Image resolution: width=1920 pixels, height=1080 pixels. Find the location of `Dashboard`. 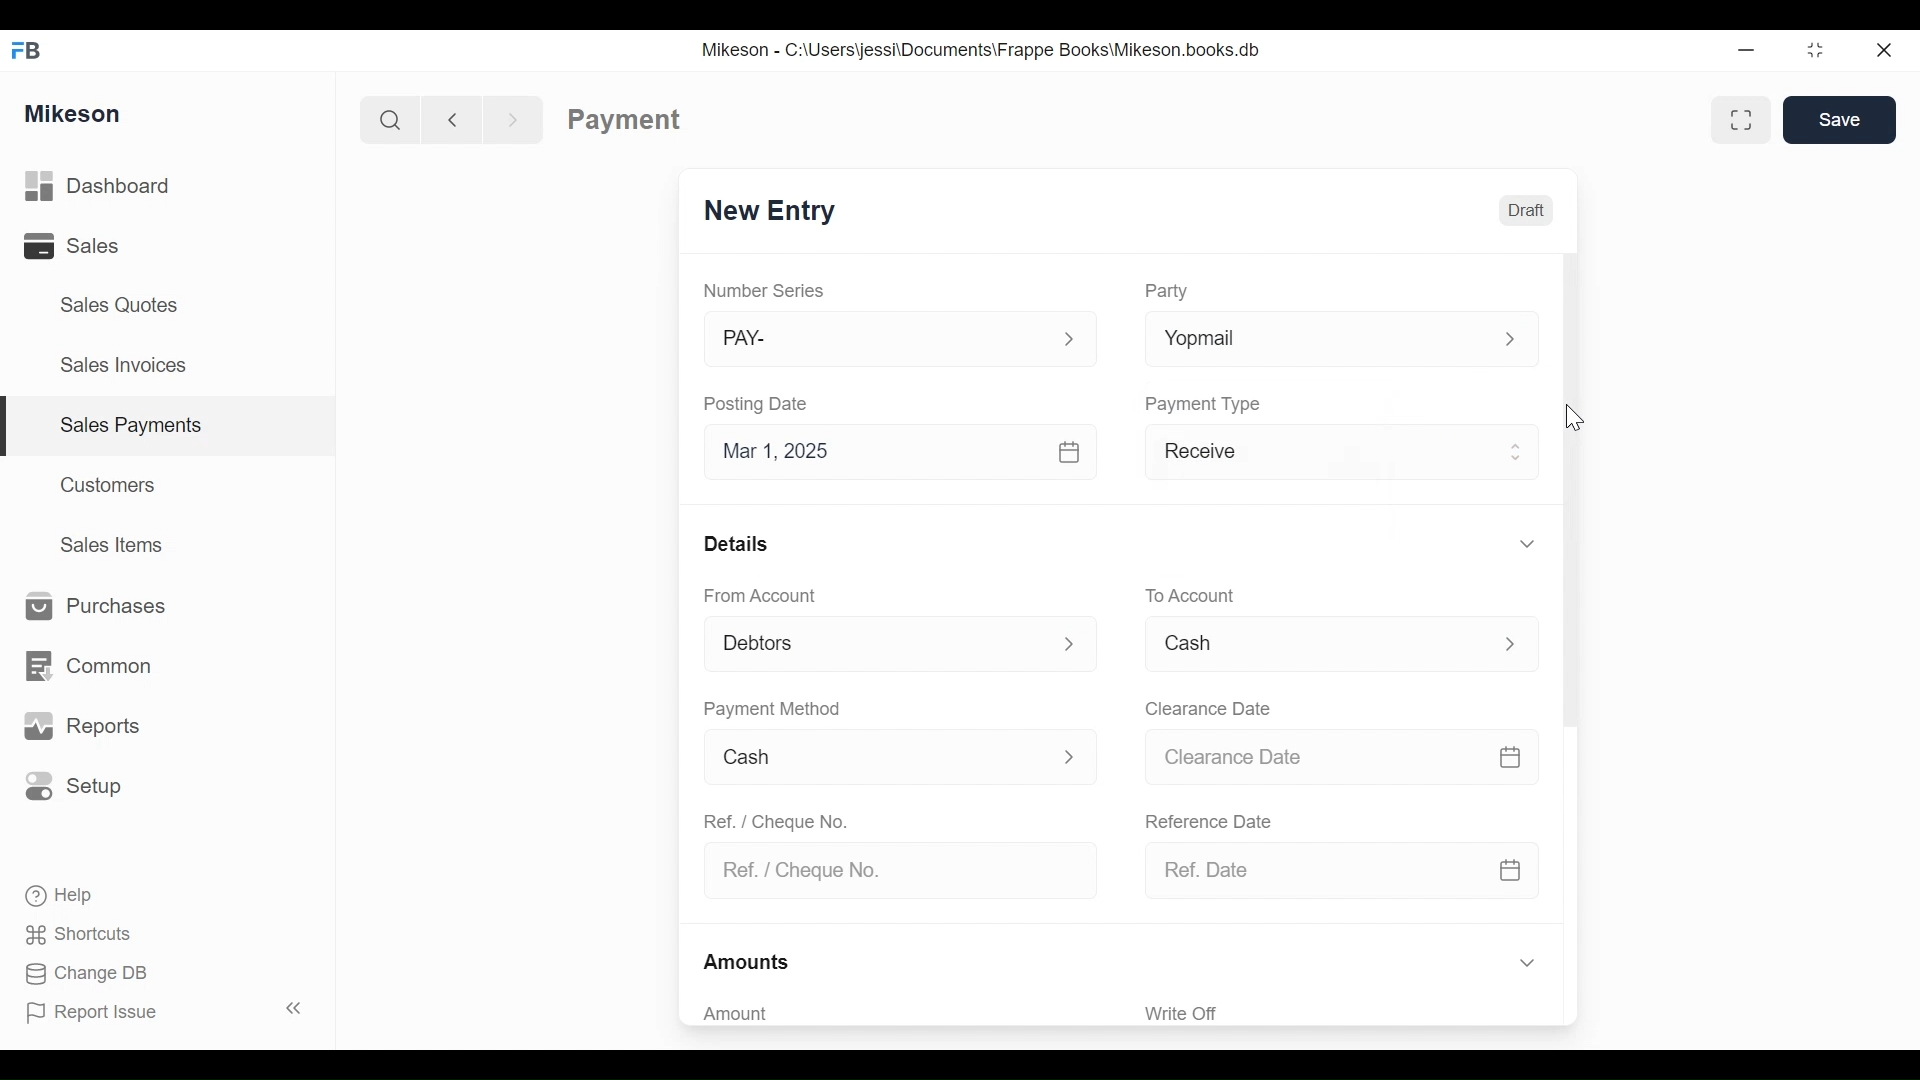

Dashboard is located at coordinates (131, 187).